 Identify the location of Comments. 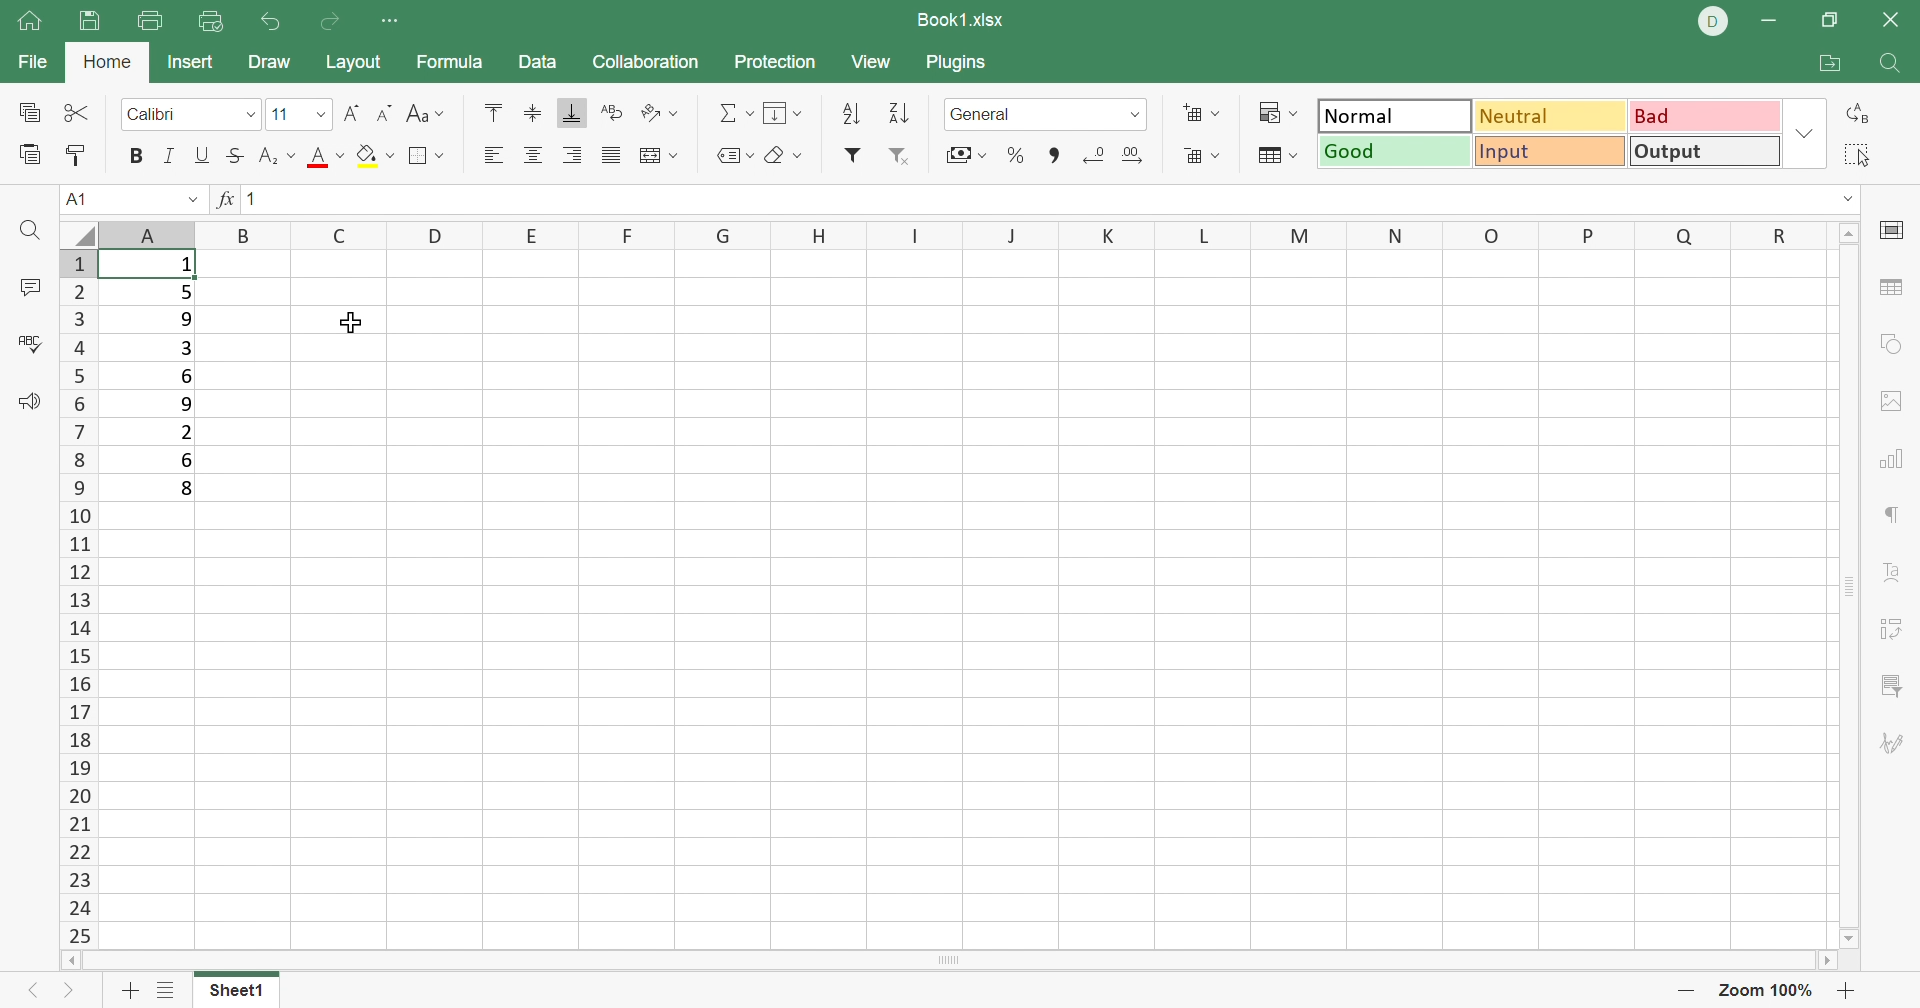
(33, 287).